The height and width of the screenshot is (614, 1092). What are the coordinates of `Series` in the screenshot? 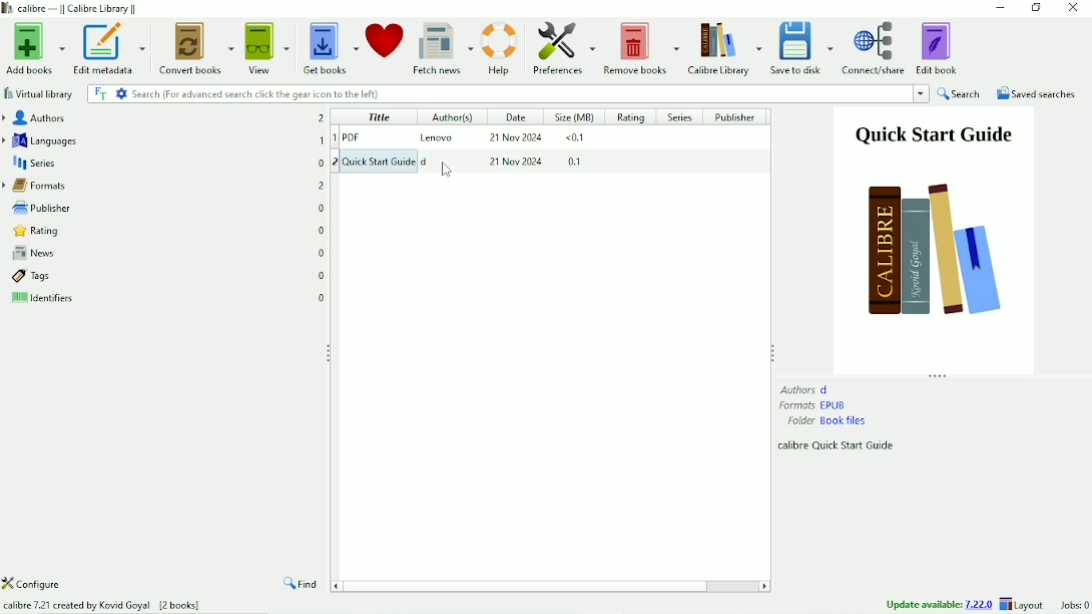 It's located at (164, 162).